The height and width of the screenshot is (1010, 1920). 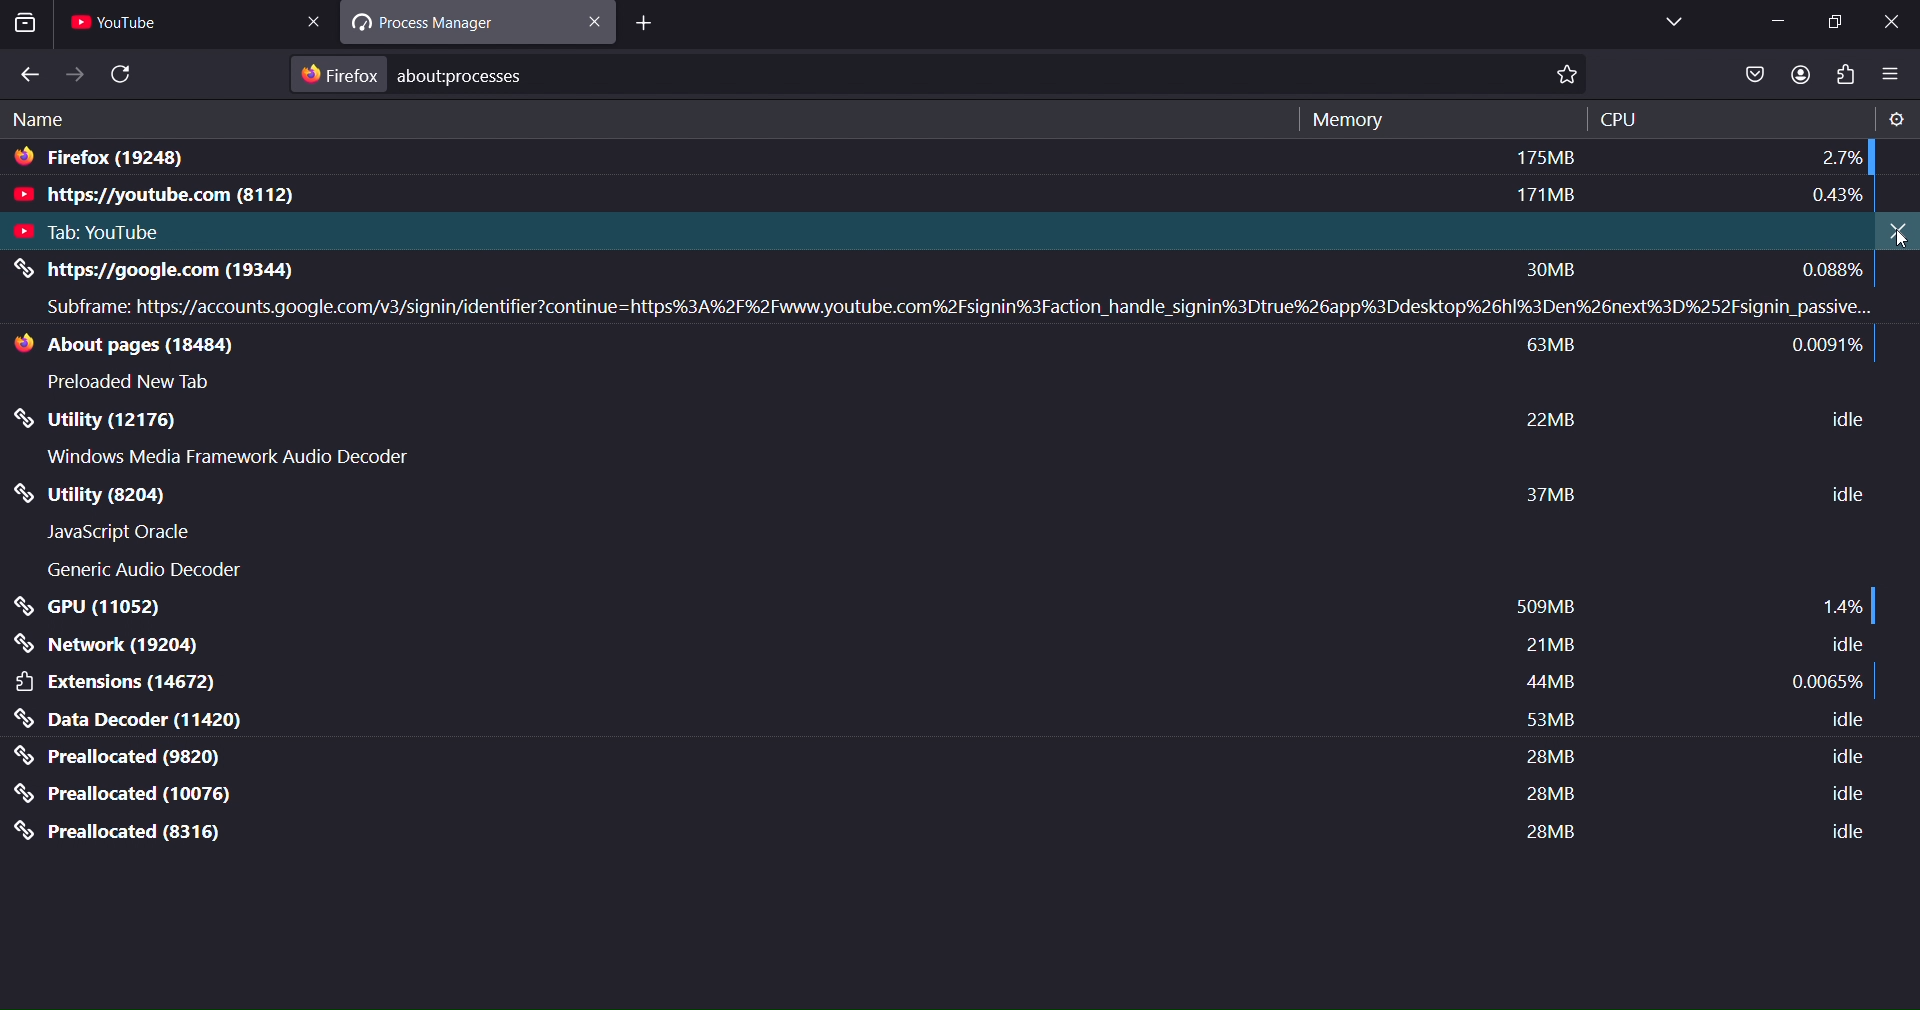 What do you see at coordinates (125, 756) in the screenshot?
I see `preallocated` at bounding box center [125, 756].